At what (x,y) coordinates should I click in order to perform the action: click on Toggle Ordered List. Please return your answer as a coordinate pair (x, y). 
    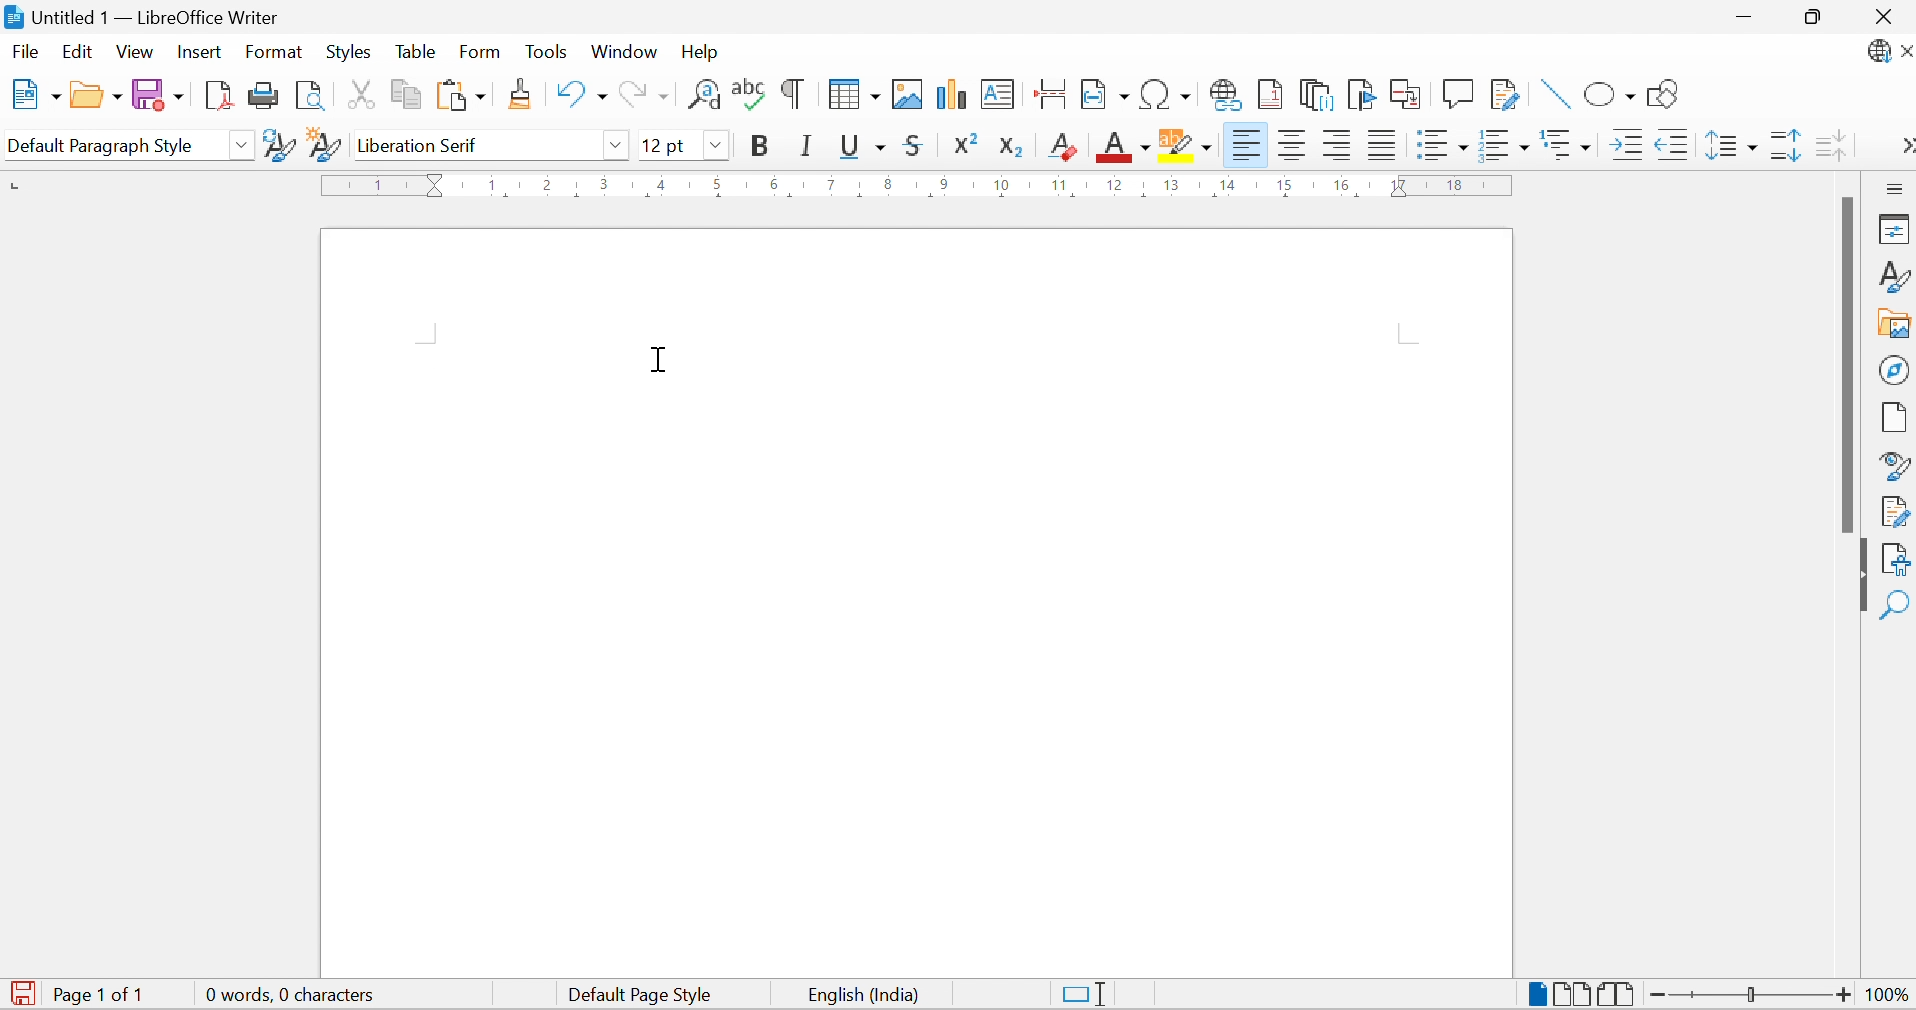
    Looking at the image, I should click on (1505, 144).